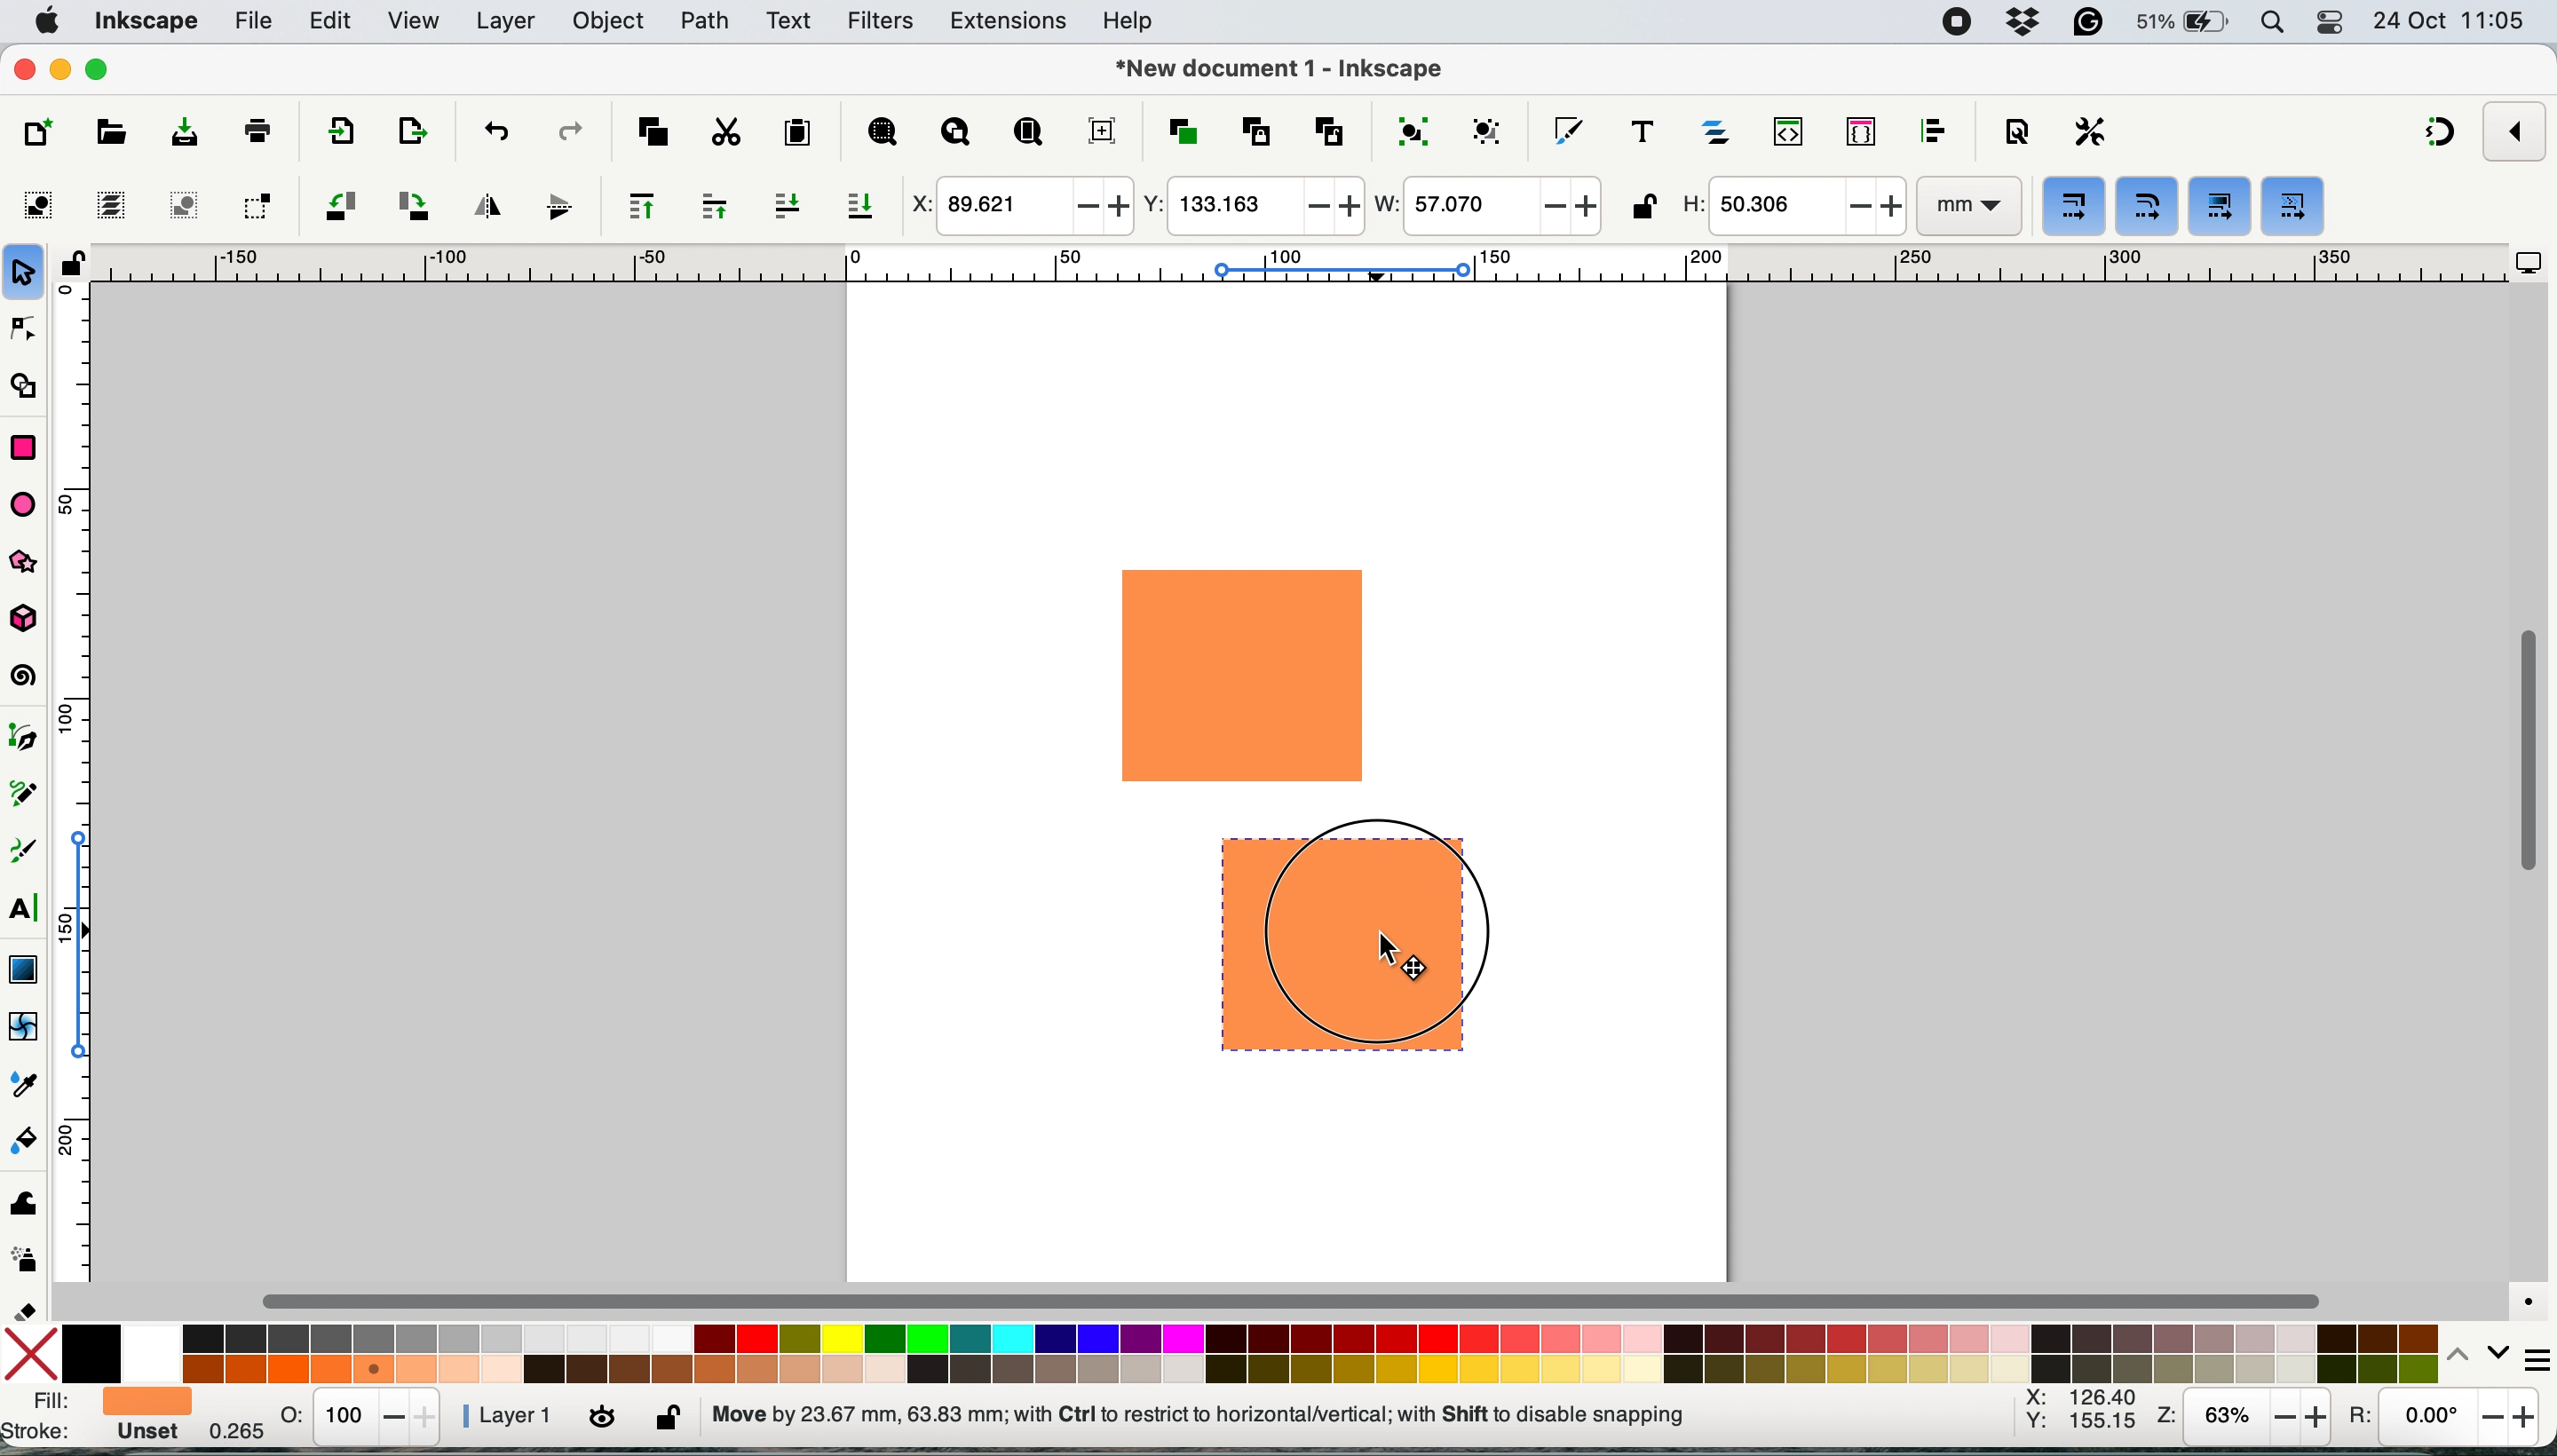 The image size is (2557, 1456). Describe the element at coordinates (28, 1144) in the screenshot. I see `paint bucket tool` at that location.